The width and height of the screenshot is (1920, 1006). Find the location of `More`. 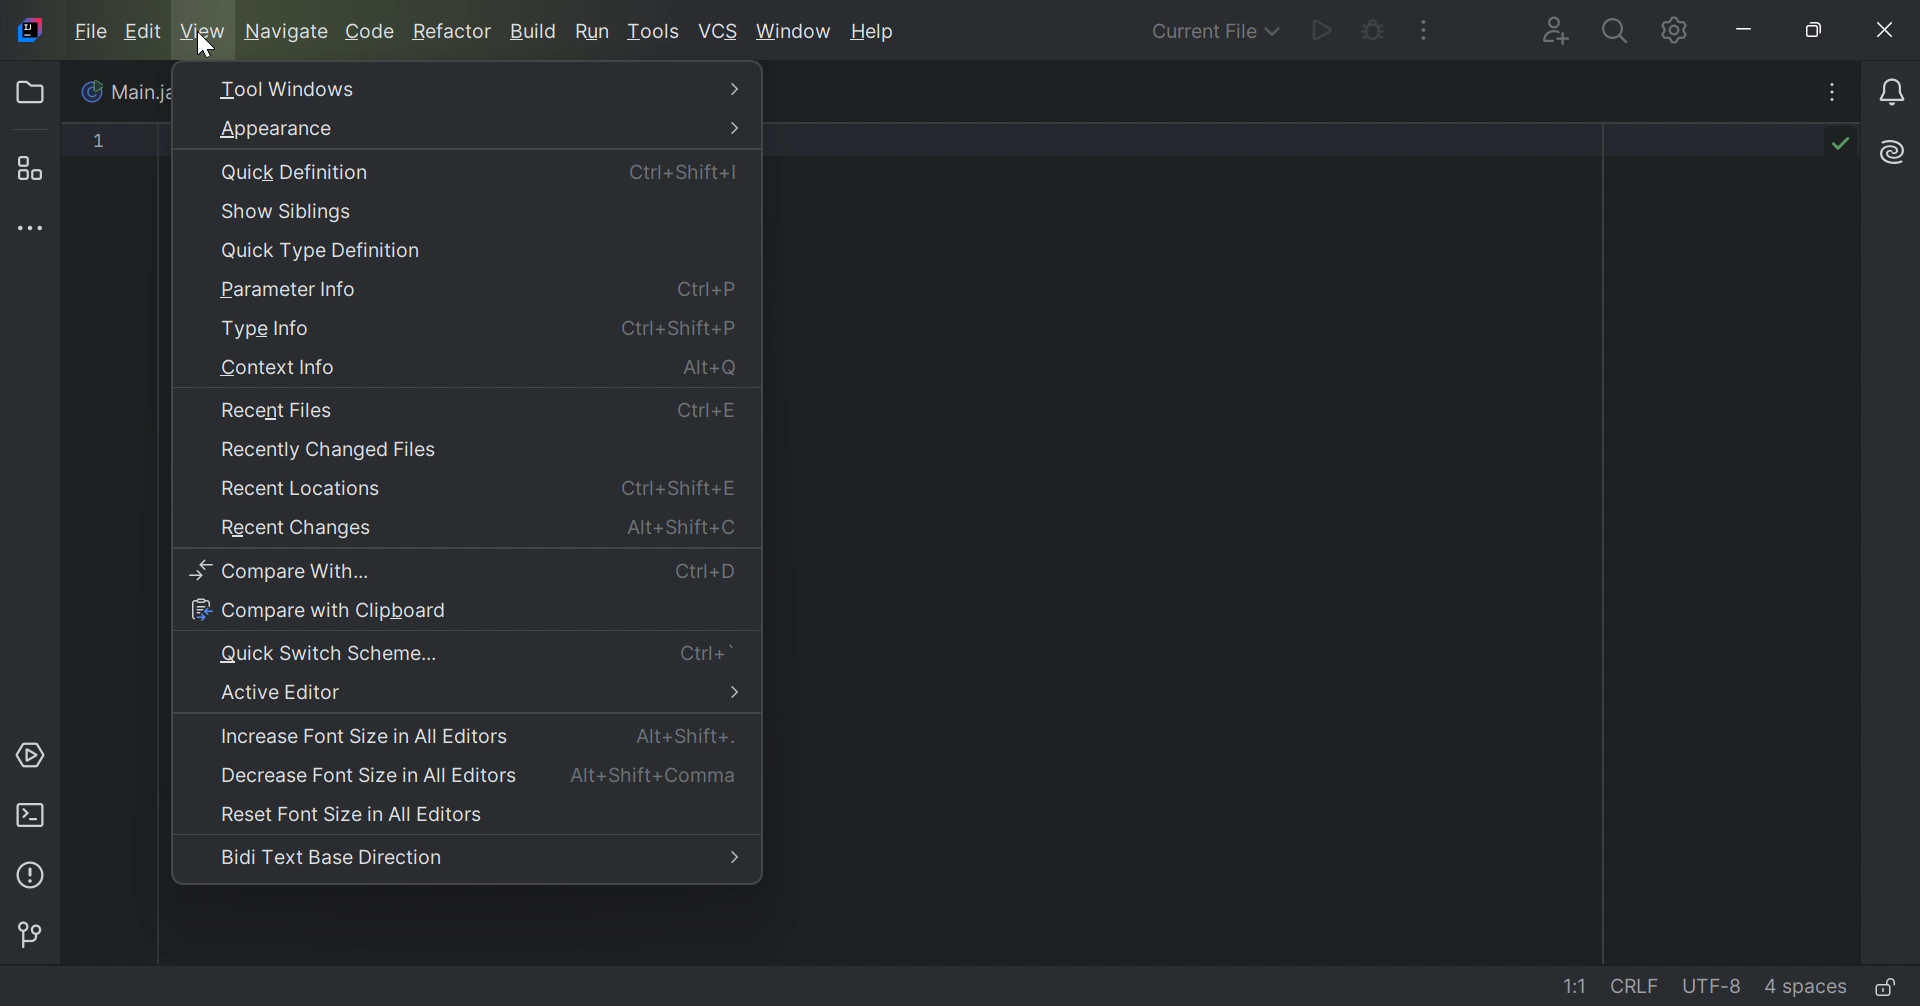

More is located at coordinates (736, 693).